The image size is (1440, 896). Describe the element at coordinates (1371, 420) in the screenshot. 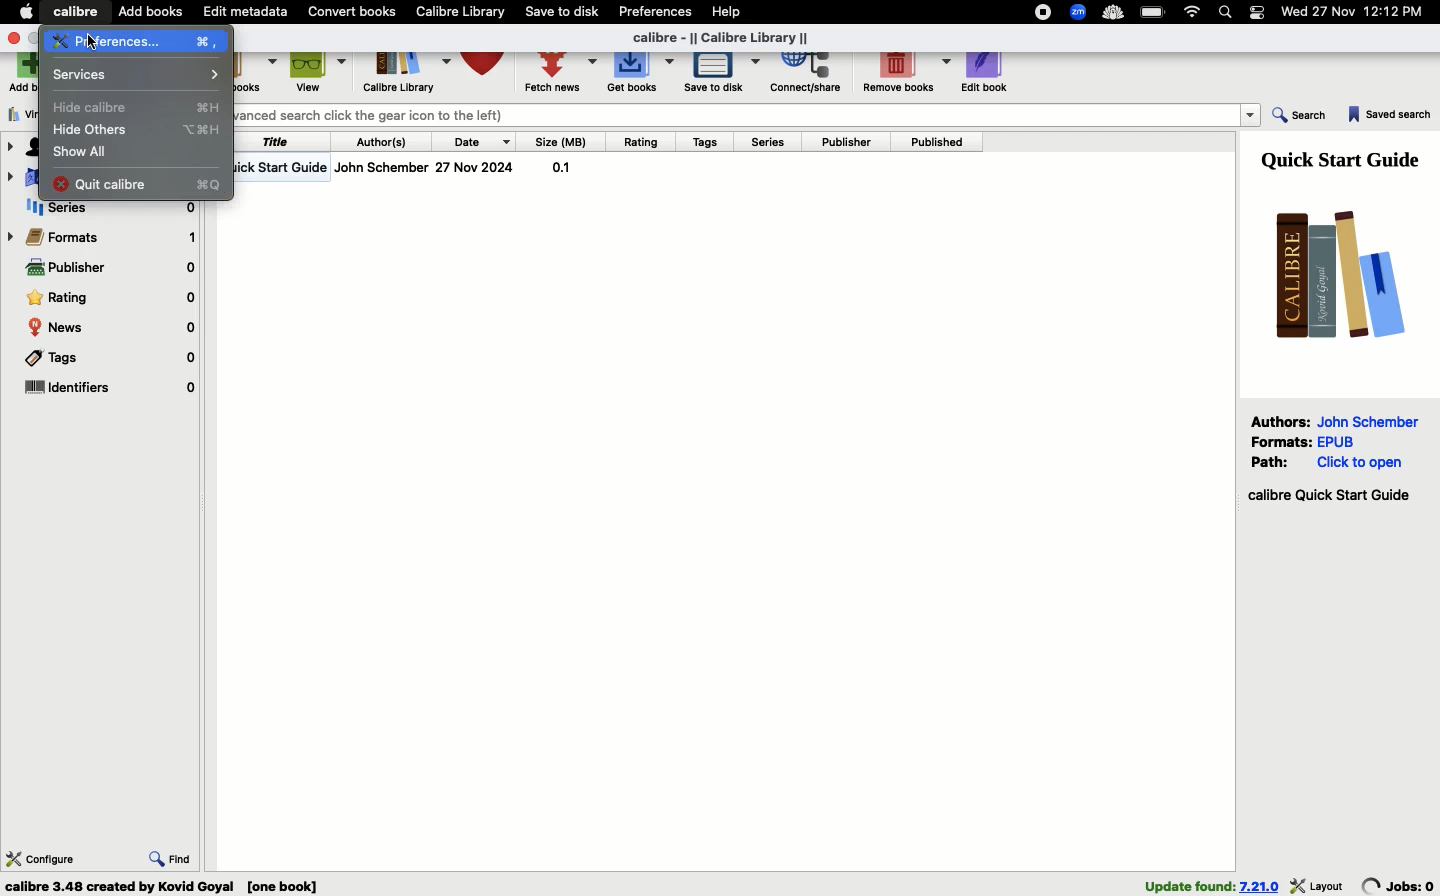

I see `John Schember` at that location.